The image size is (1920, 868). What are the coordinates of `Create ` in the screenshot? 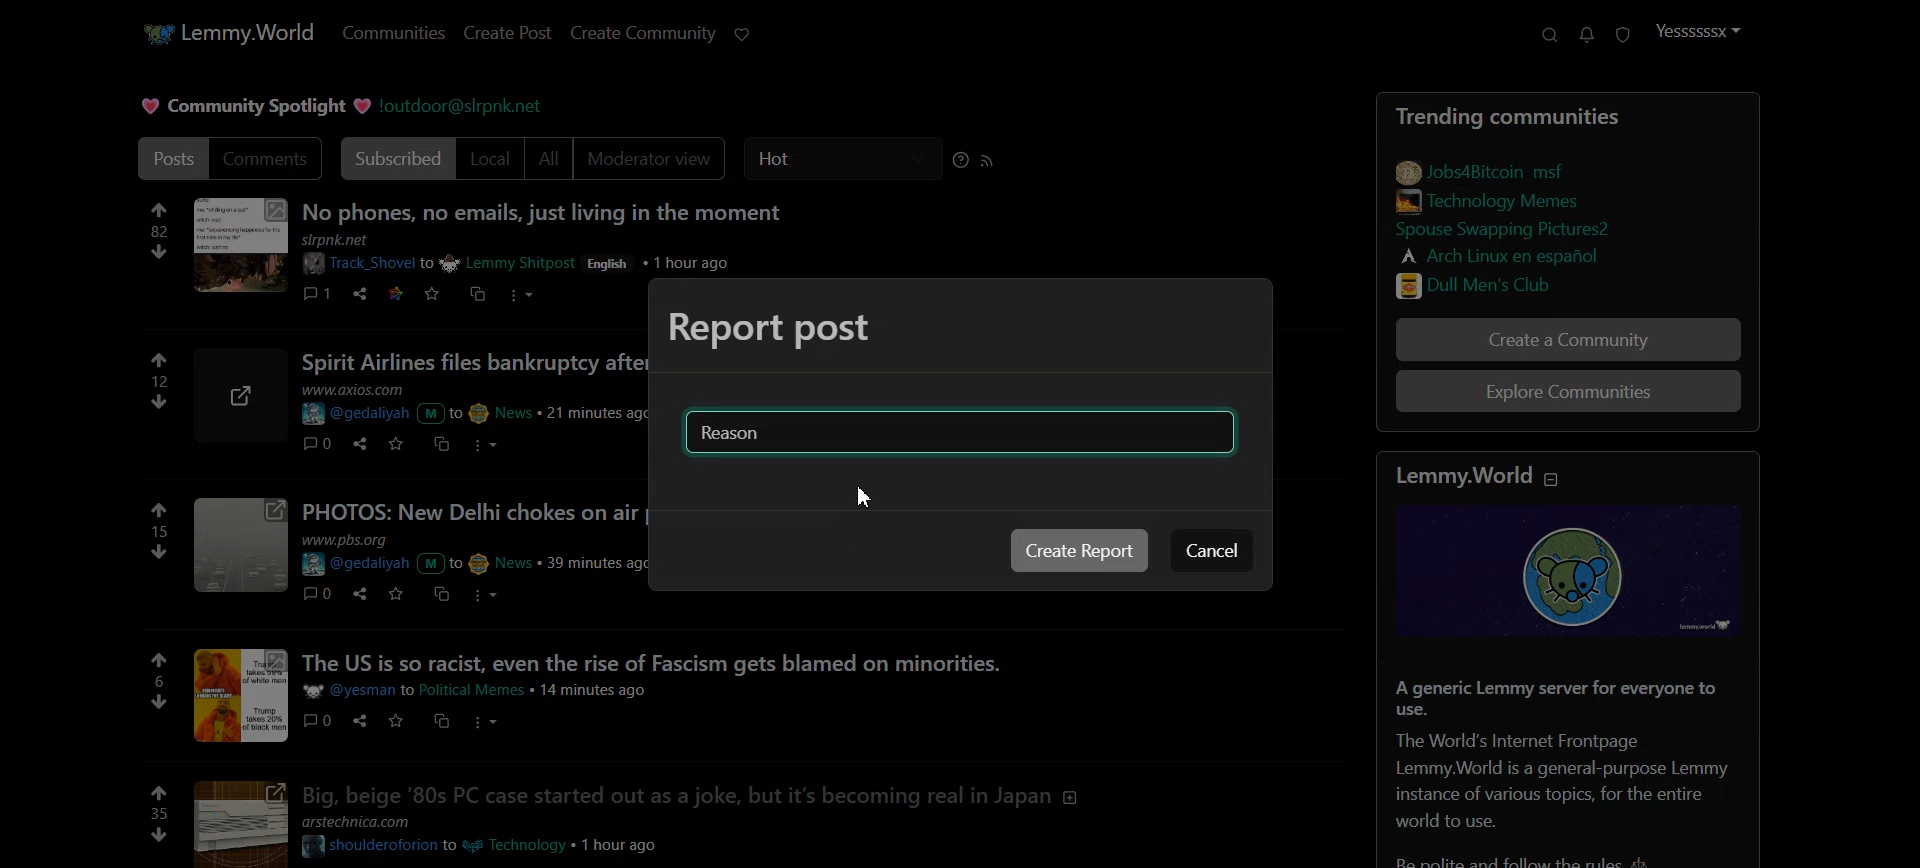 It's located at (1080, 550).